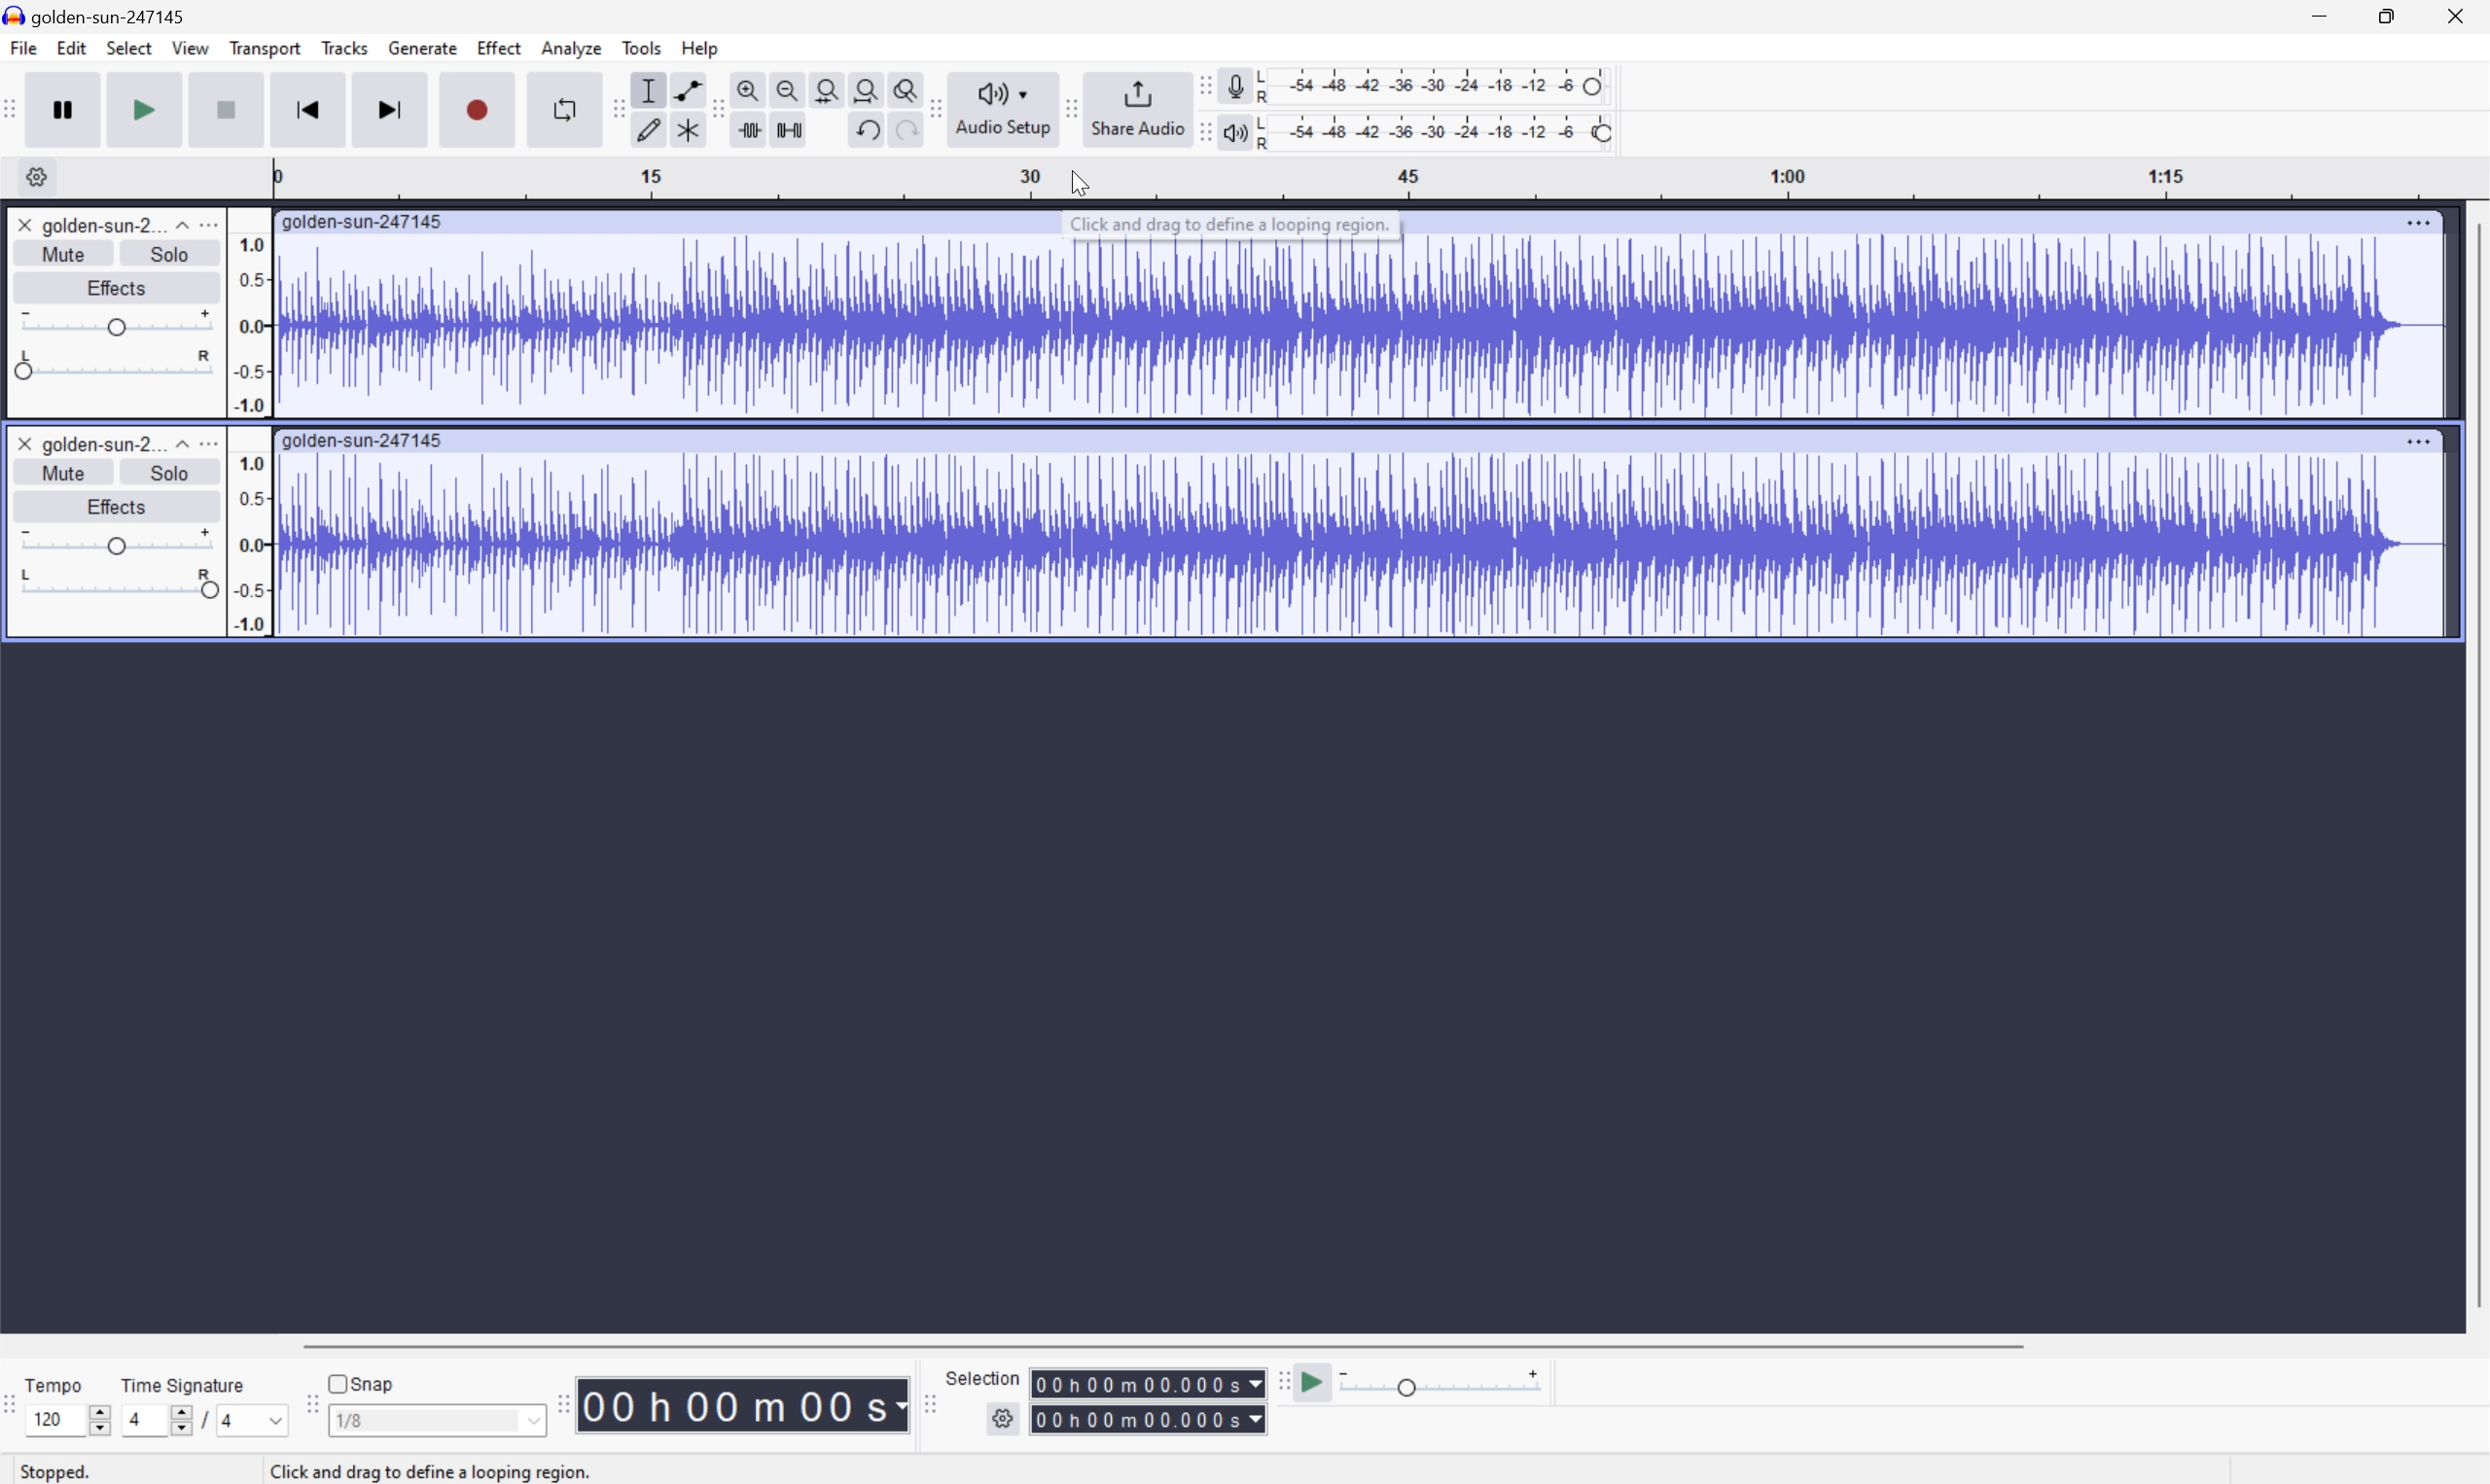  What do you see at coordinates (2419, 223) in the screenshot?
I see `More` at bounding box center [2419, 223].